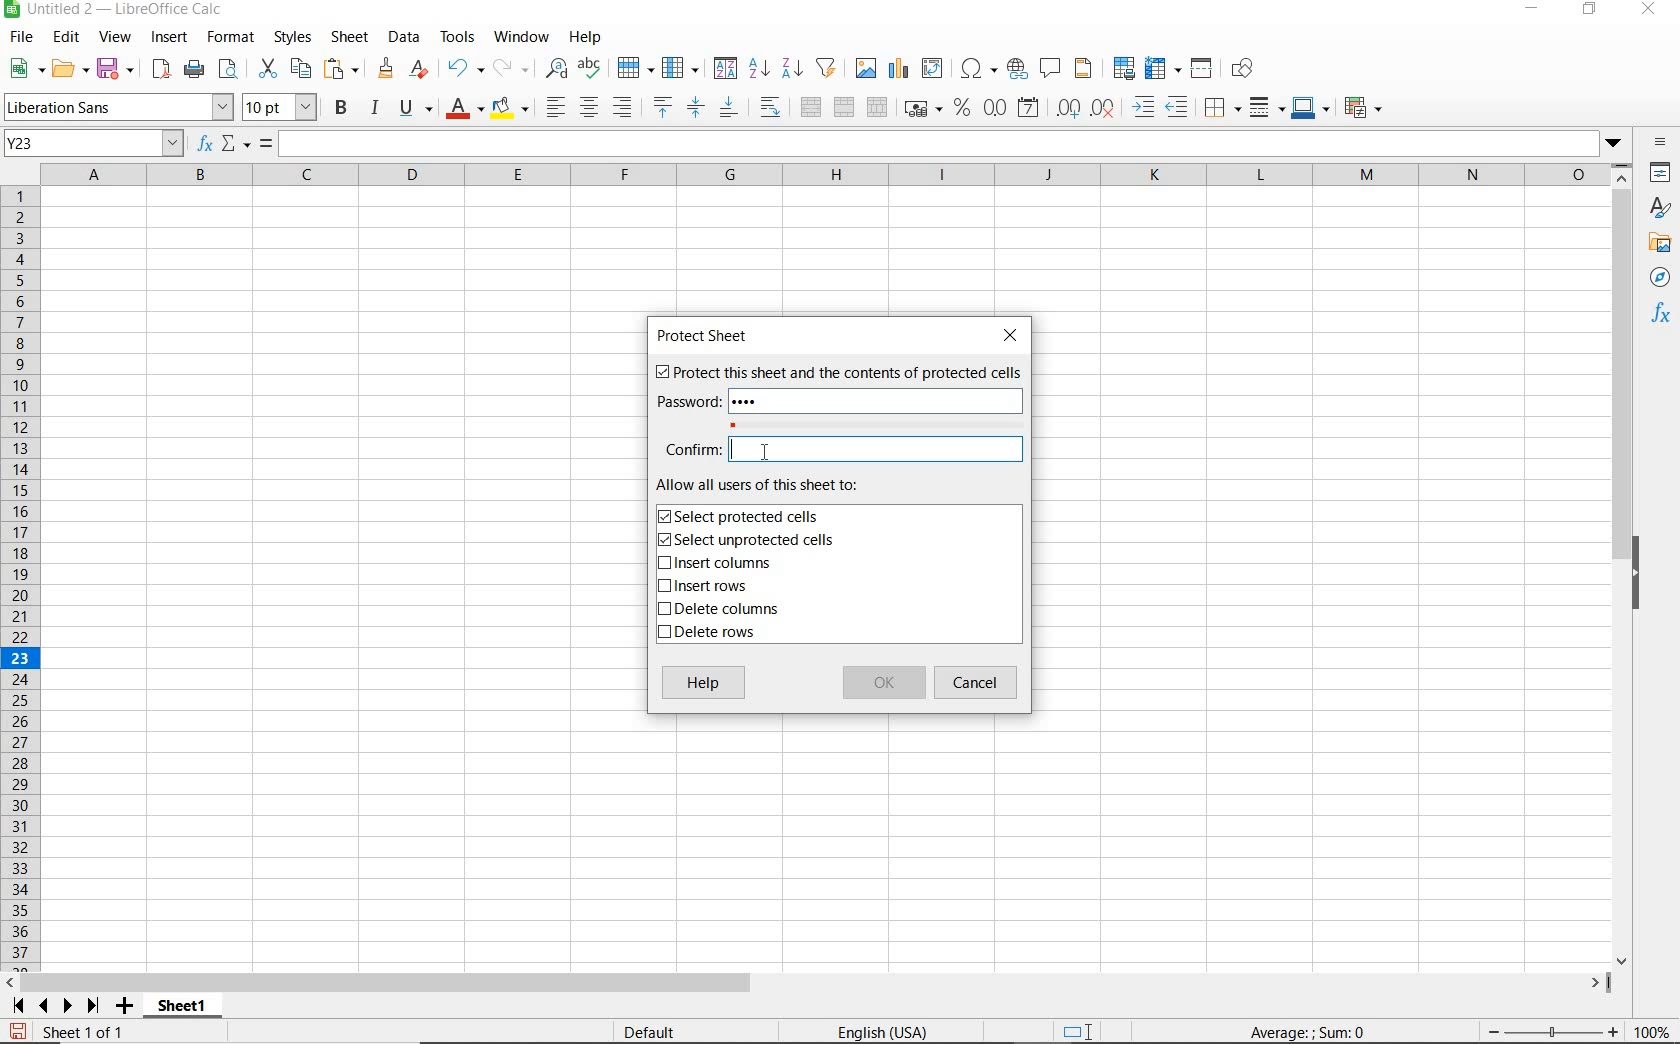 This screenshot has height=1044, width=1680. Describe the element at coordinates (1017, 69) in the screenshot. I see `INSERT HYPERLINK` at that location.